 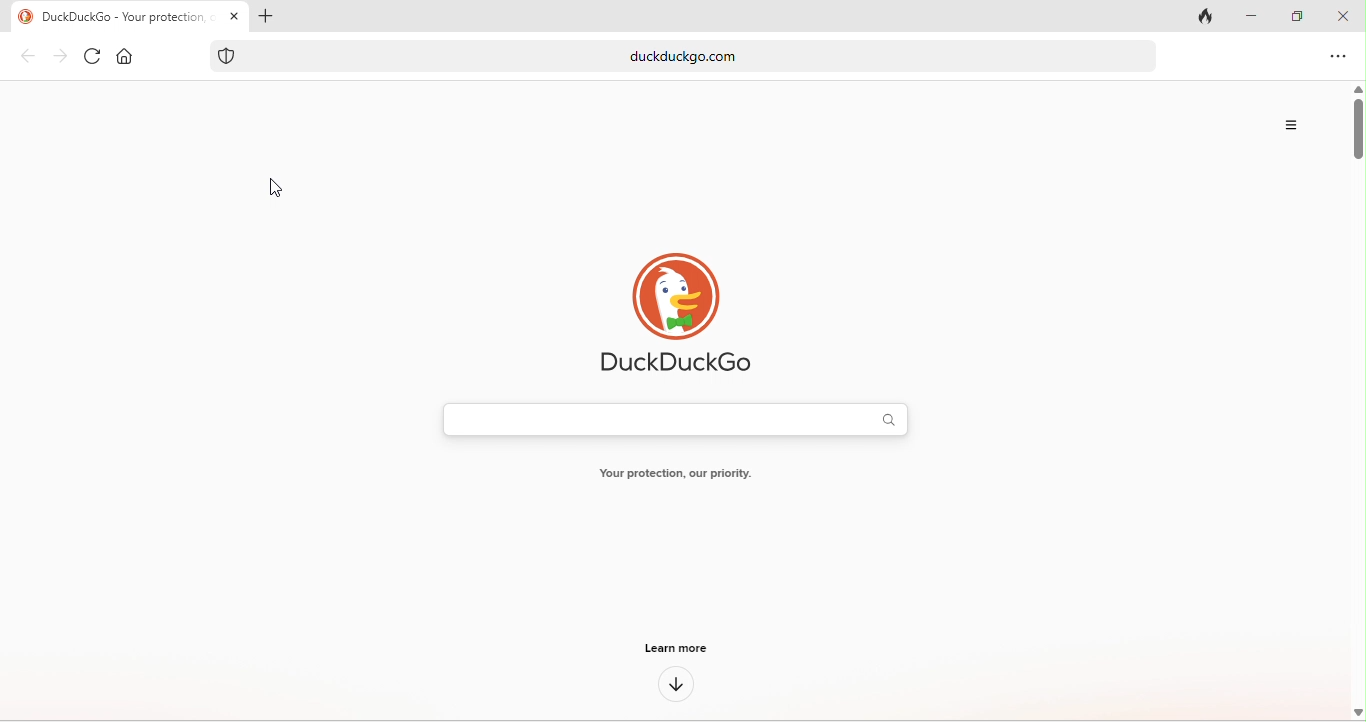 I want to click on maximize, so click(x=1292, y=16).